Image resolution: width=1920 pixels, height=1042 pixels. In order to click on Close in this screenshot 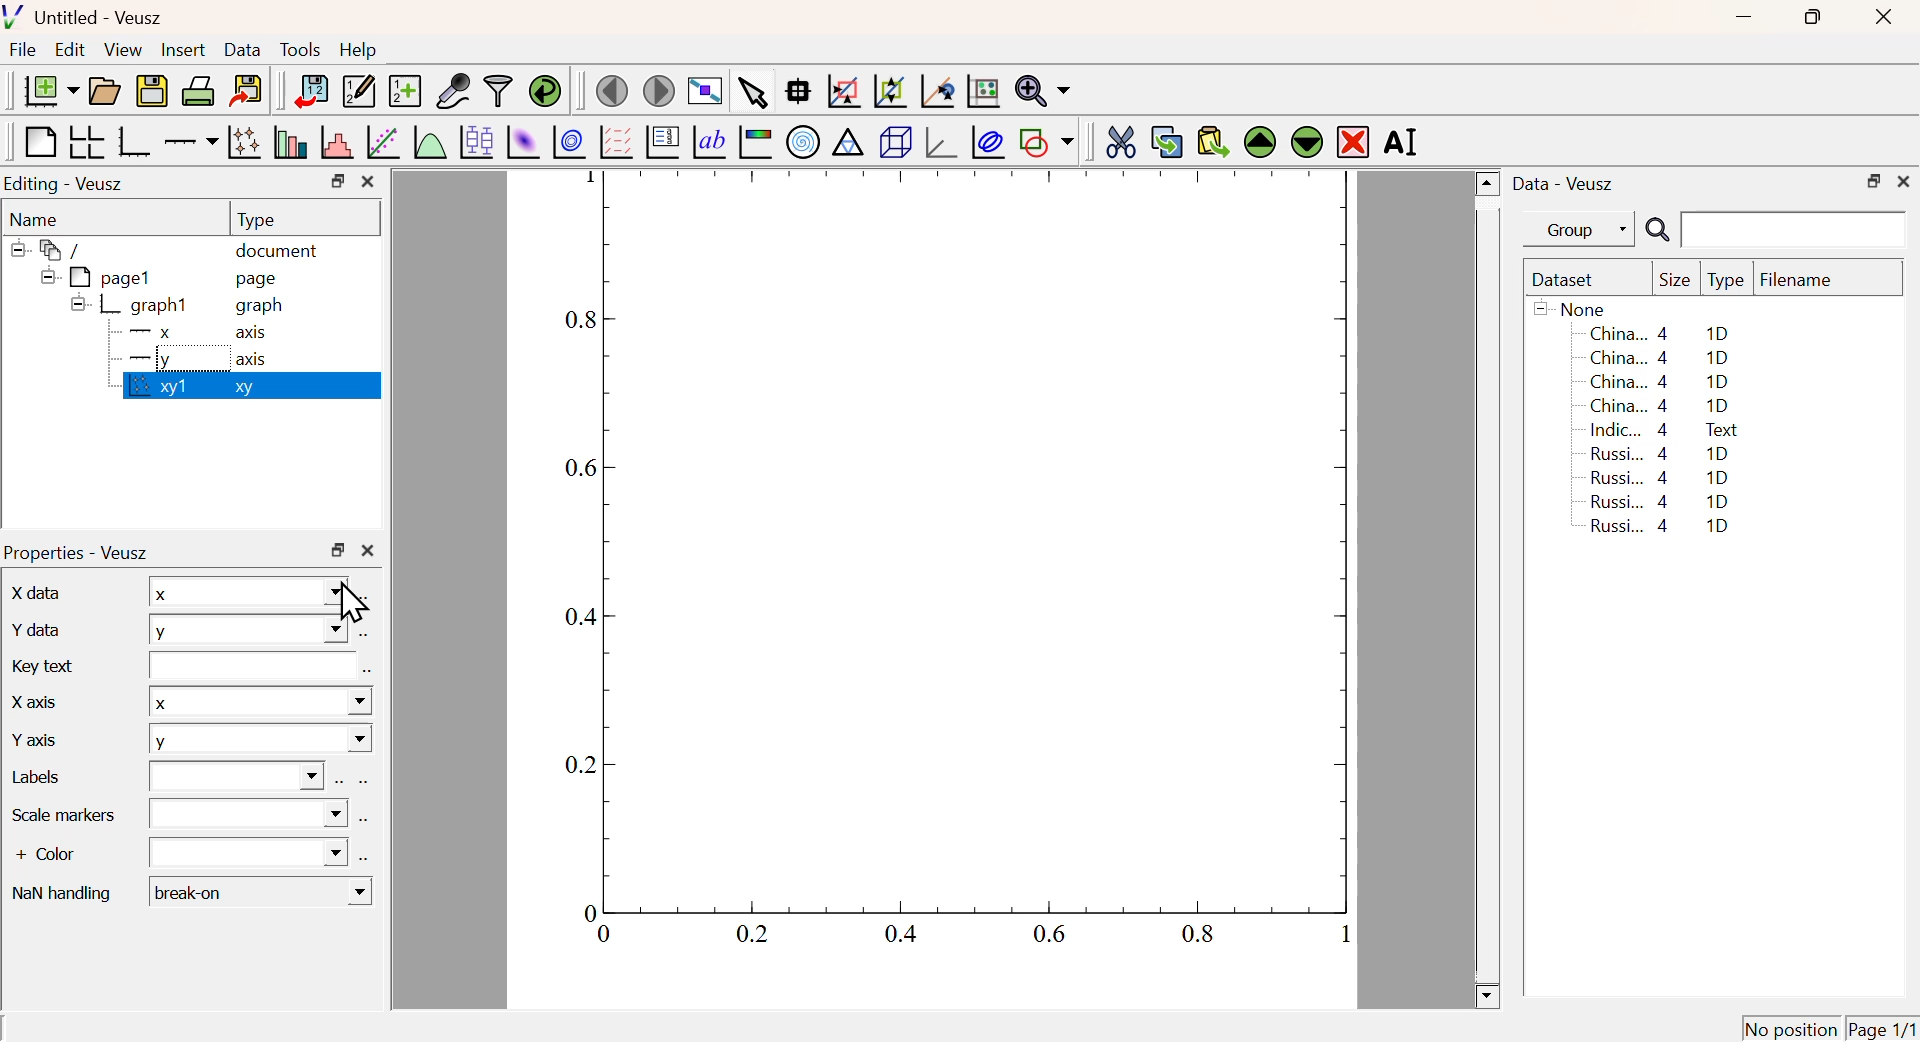, I will do `click(368, 182)`.